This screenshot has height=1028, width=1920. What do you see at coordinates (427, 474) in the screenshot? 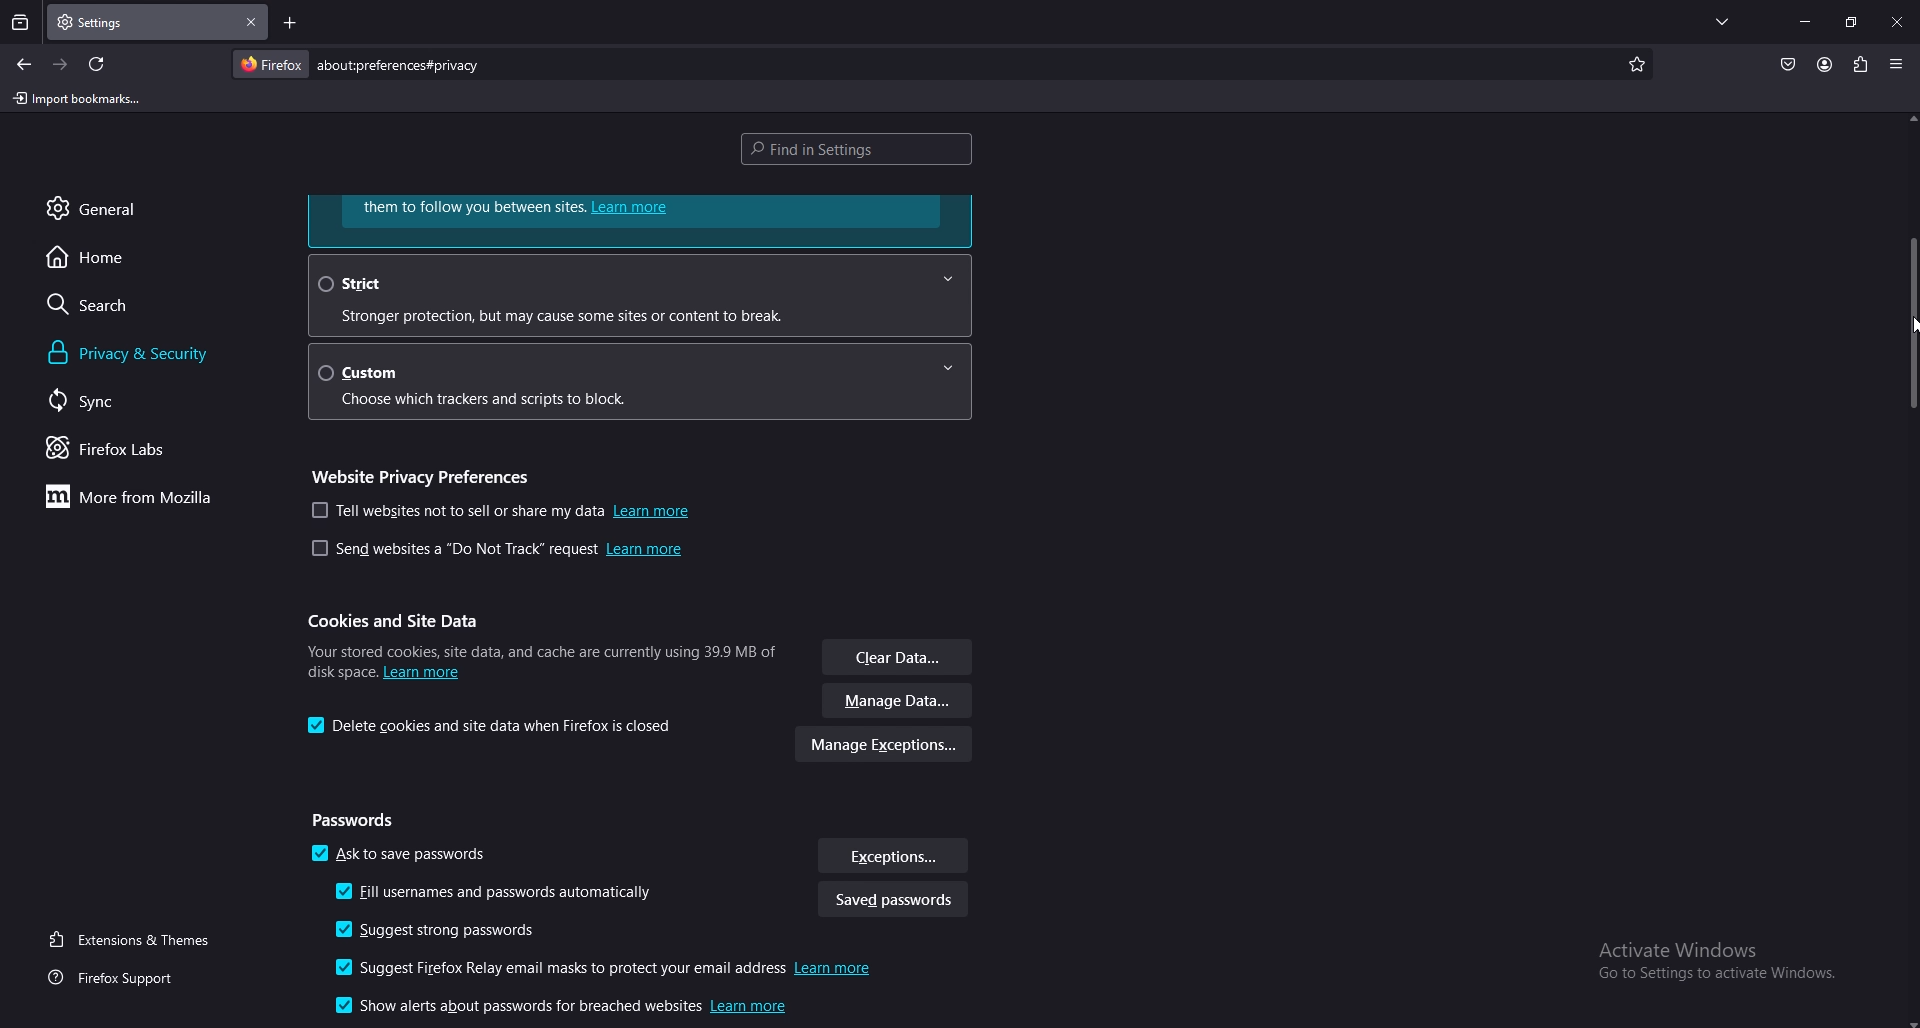
I see `website privacy preference` at bounding box center [427, 474].